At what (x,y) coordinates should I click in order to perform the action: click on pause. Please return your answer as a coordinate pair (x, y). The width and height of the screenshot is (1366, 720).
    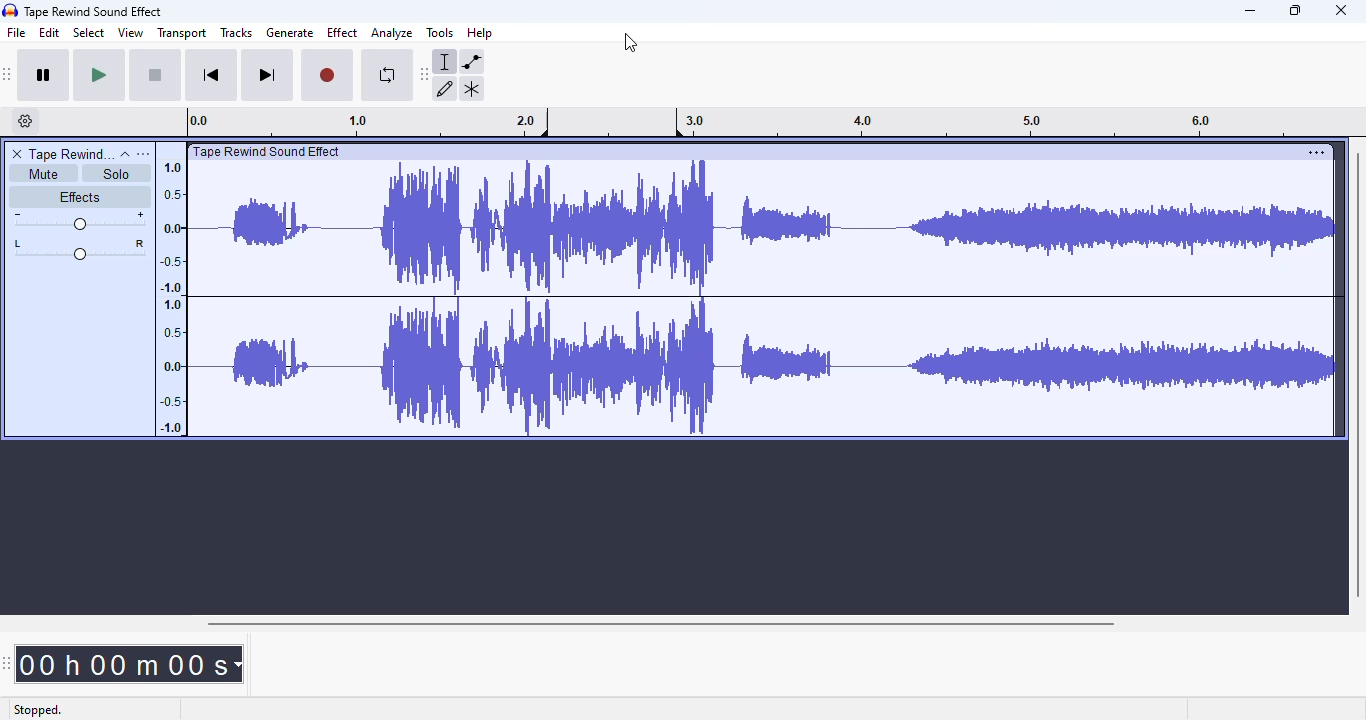
    Looking at the image, I should click on (46, 75).